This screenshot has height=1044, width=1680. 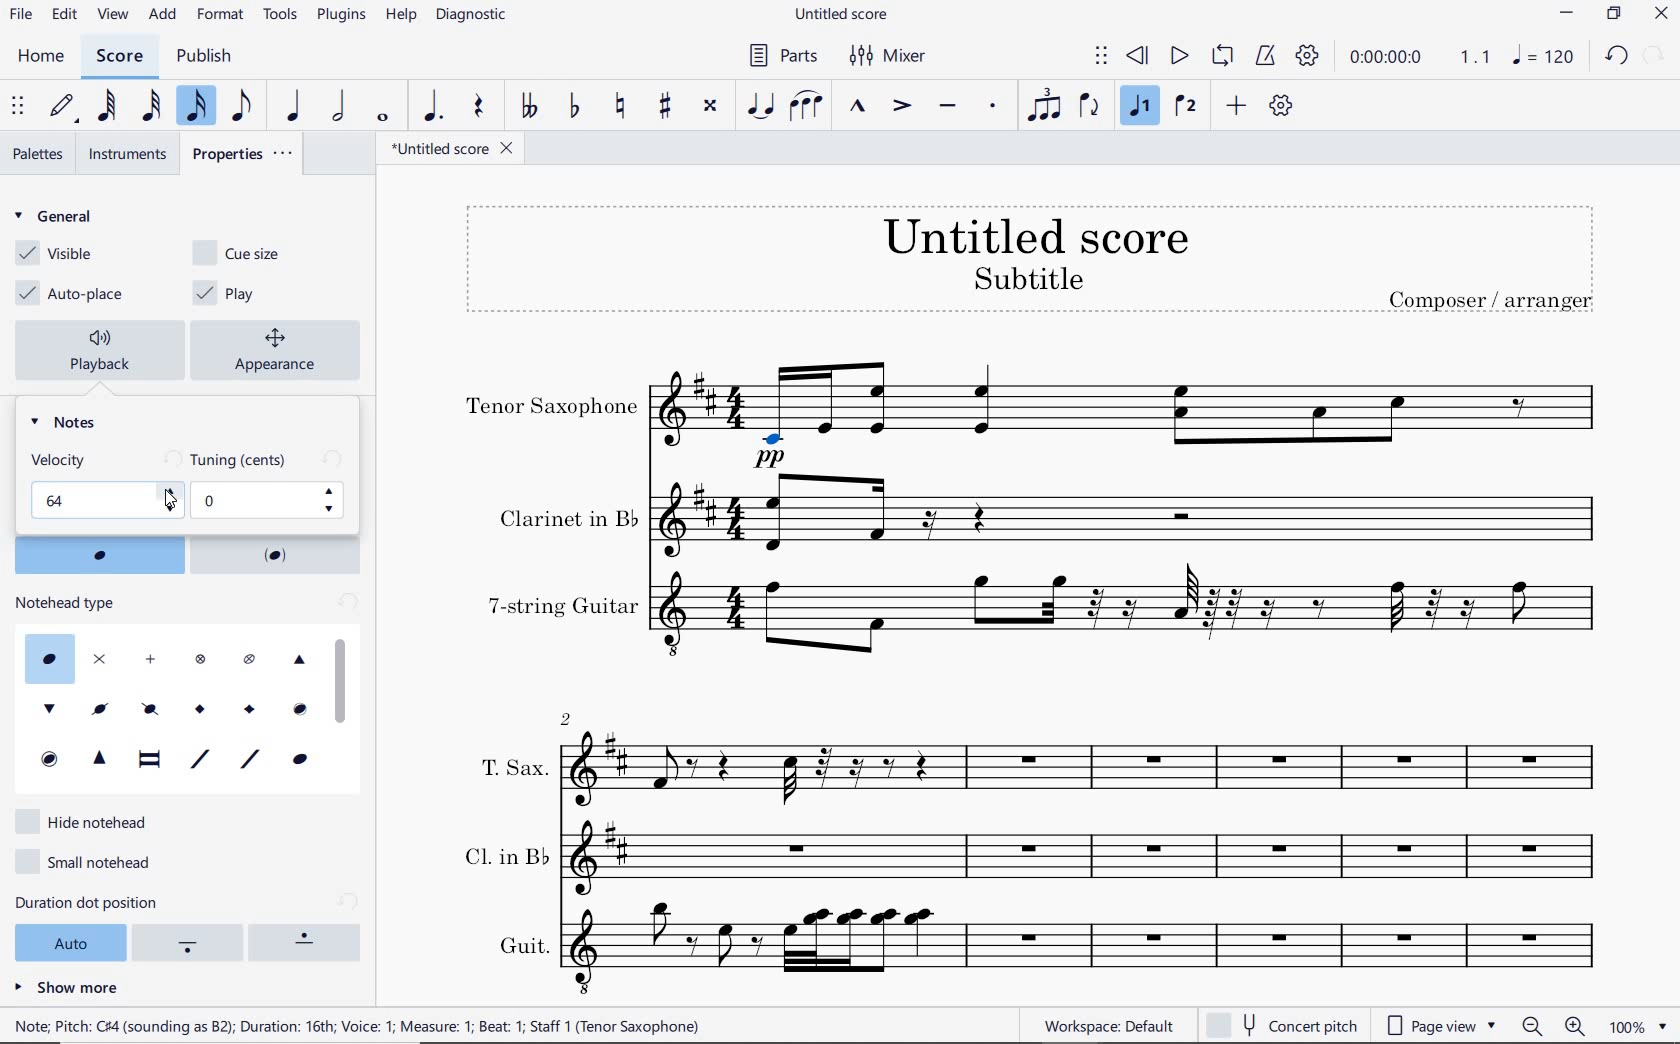 What do you see at coordinates (91, 499) in the screenshot?
I see `velocity` at bounding box center [91, 499].